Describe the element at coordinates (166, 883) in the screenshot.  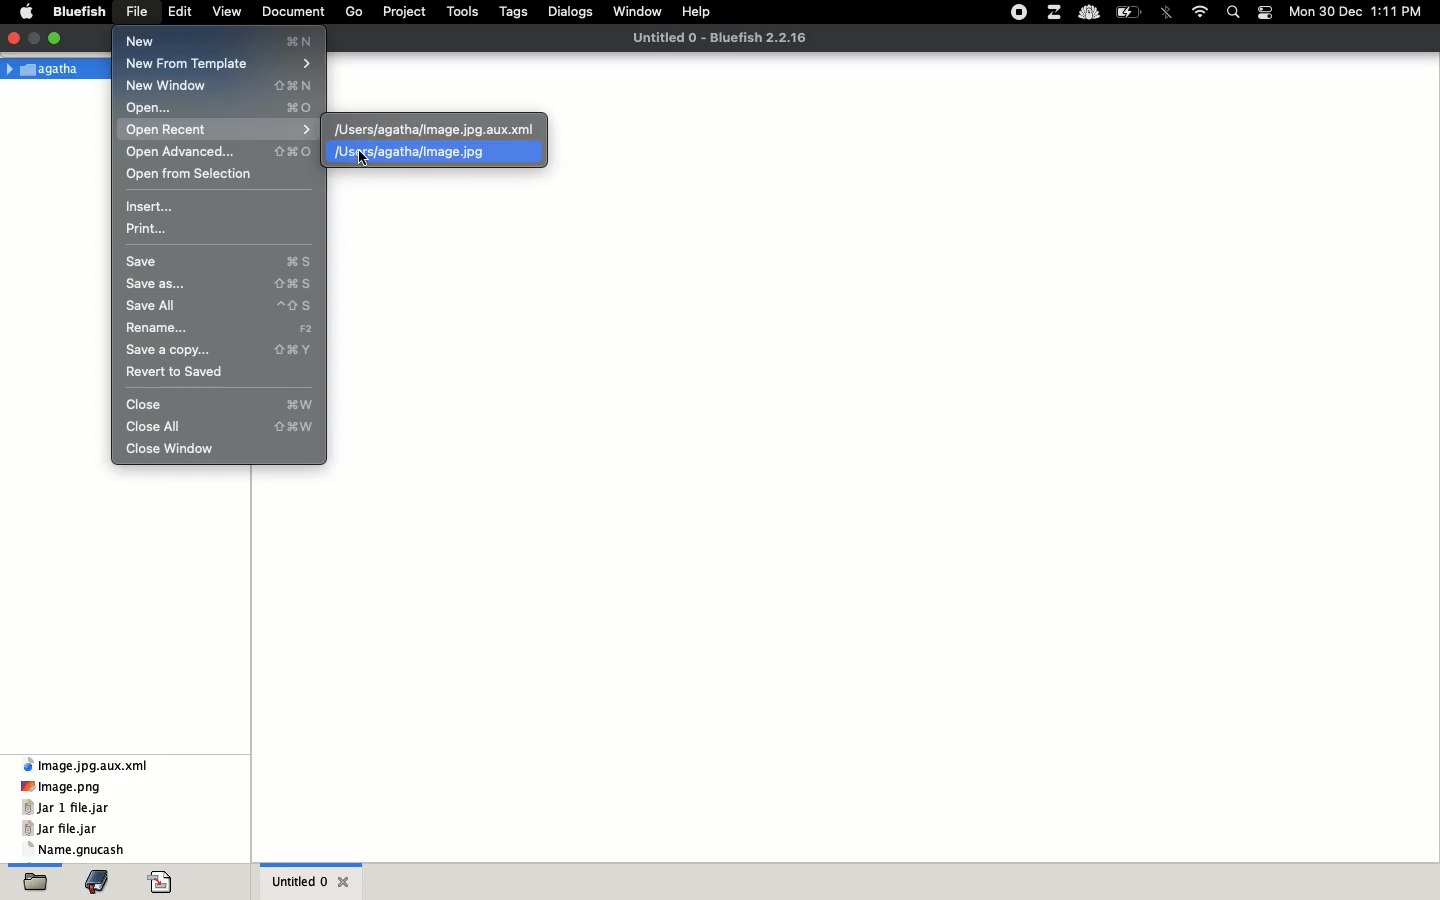
I see `coding` at that location.